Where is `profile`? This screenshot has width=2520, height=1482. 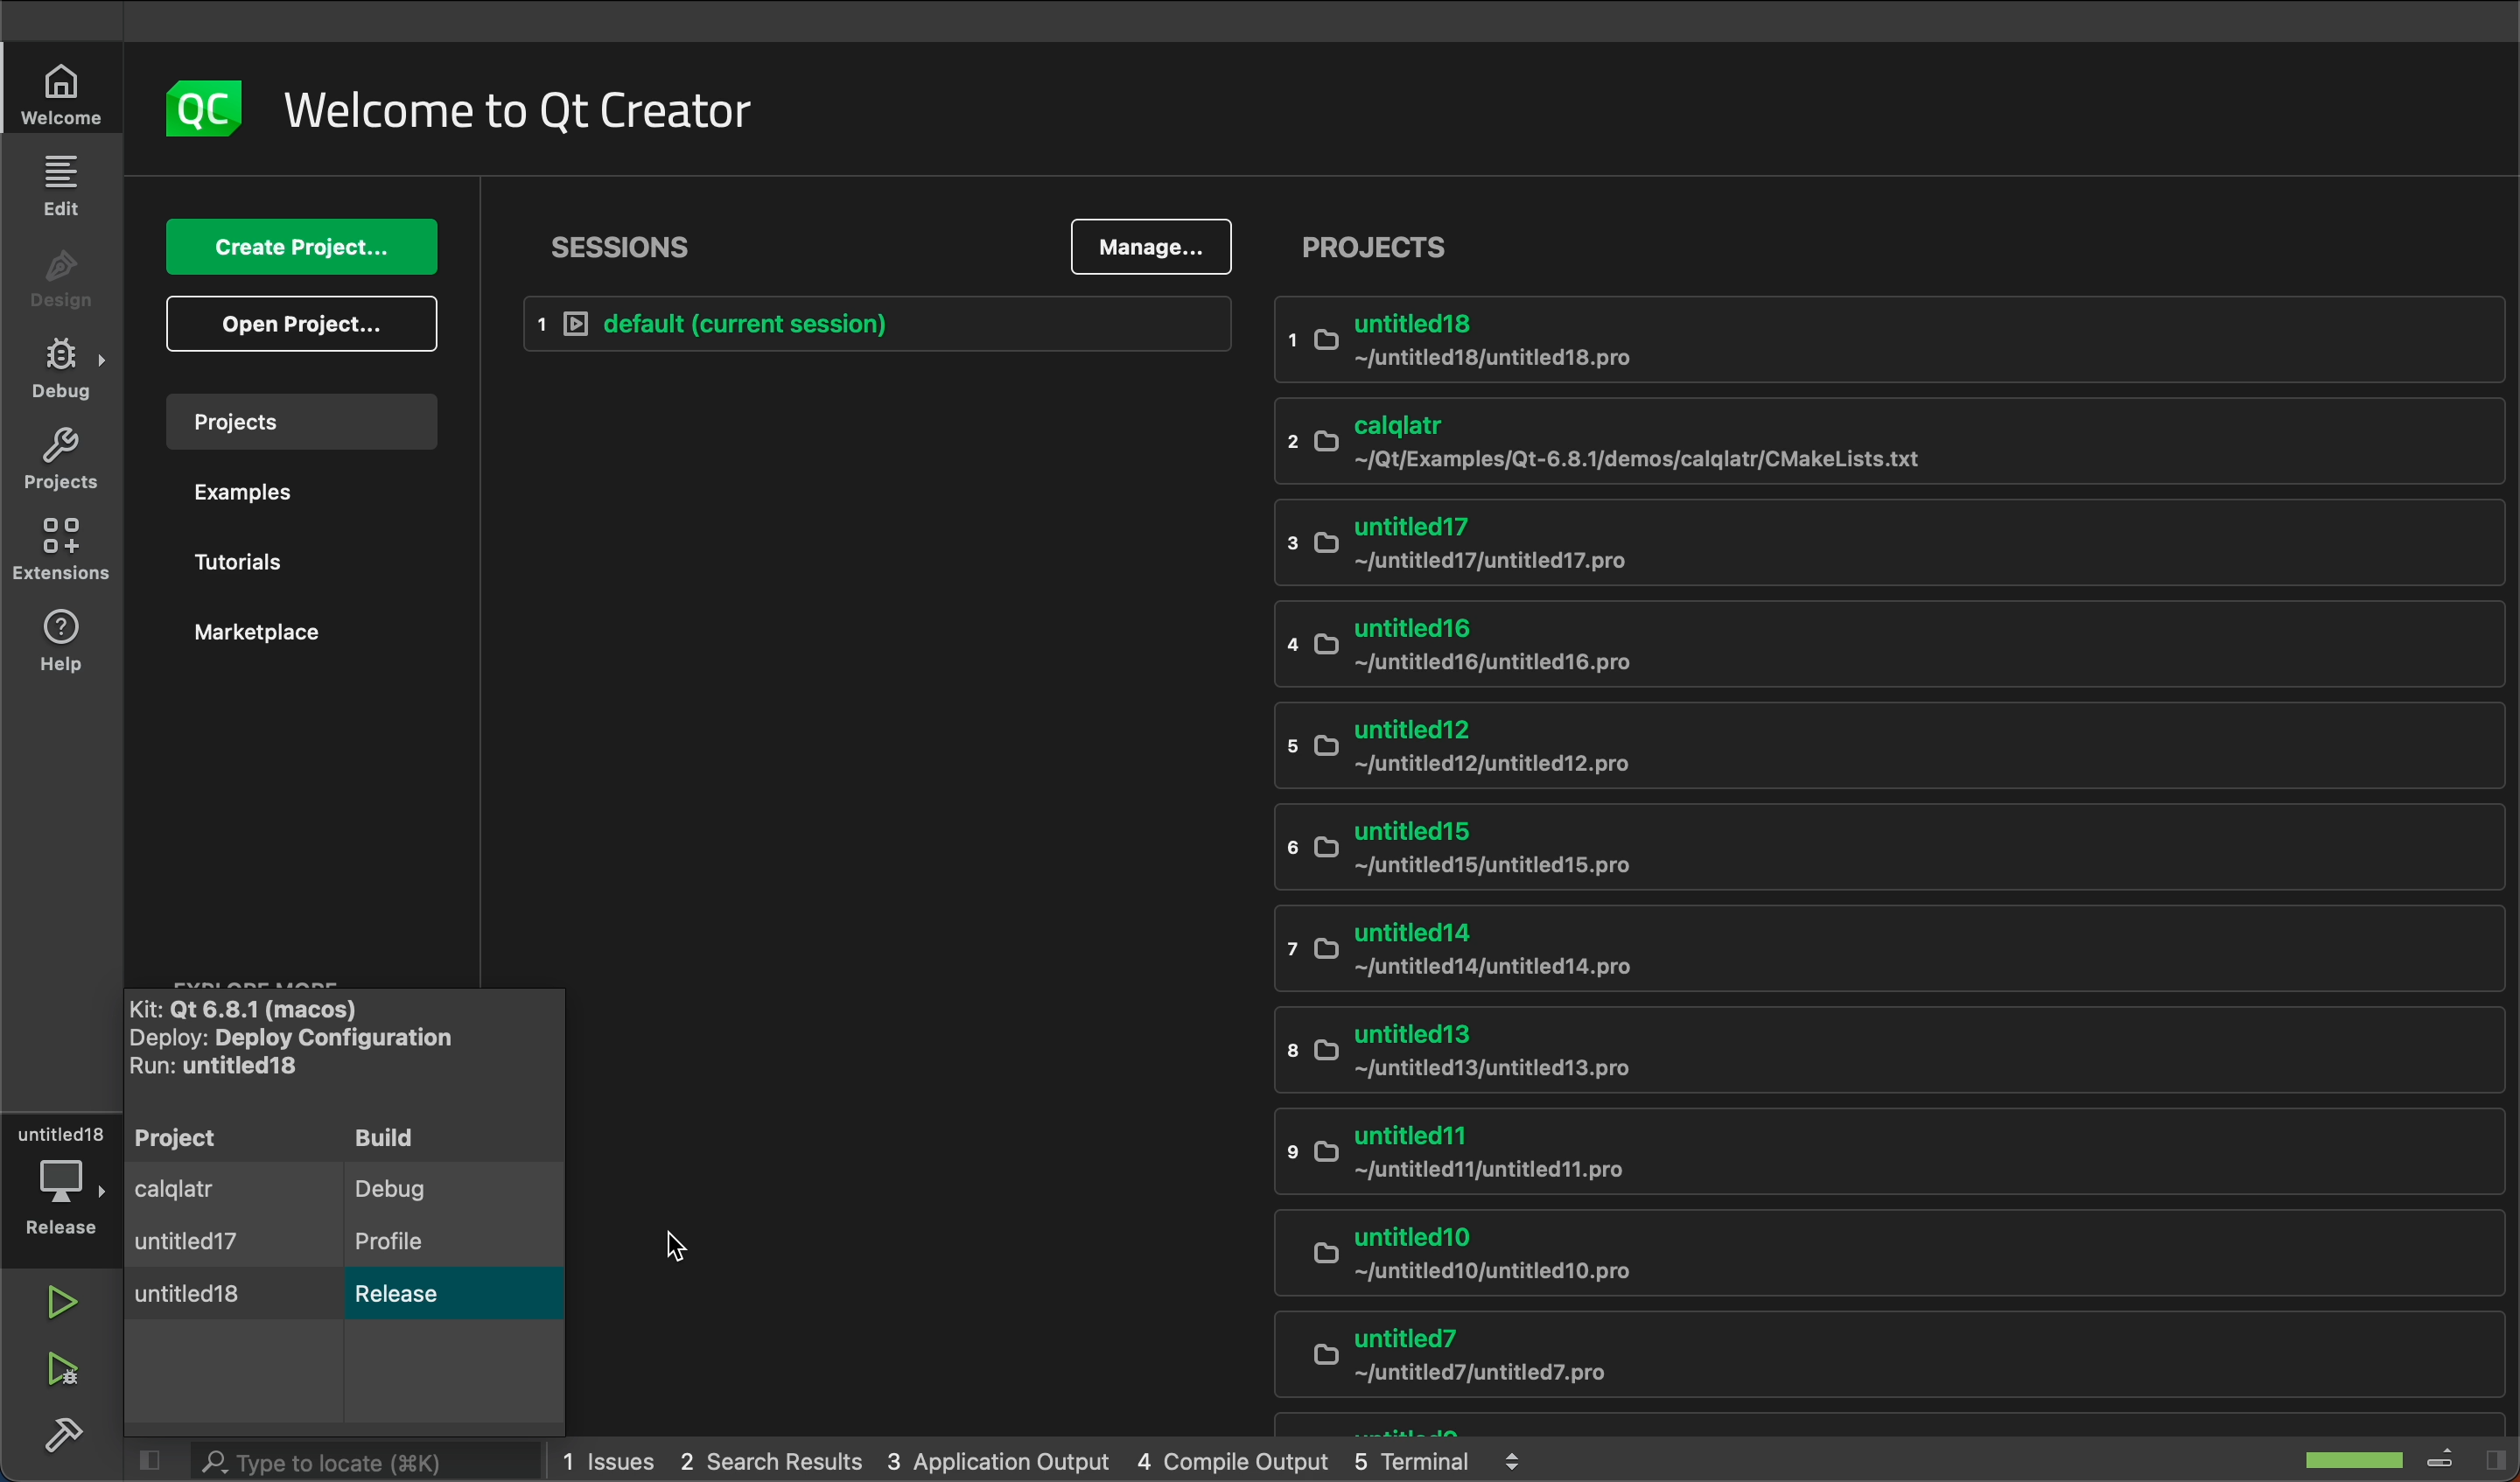 profile is located at coordinates (428, 1244).